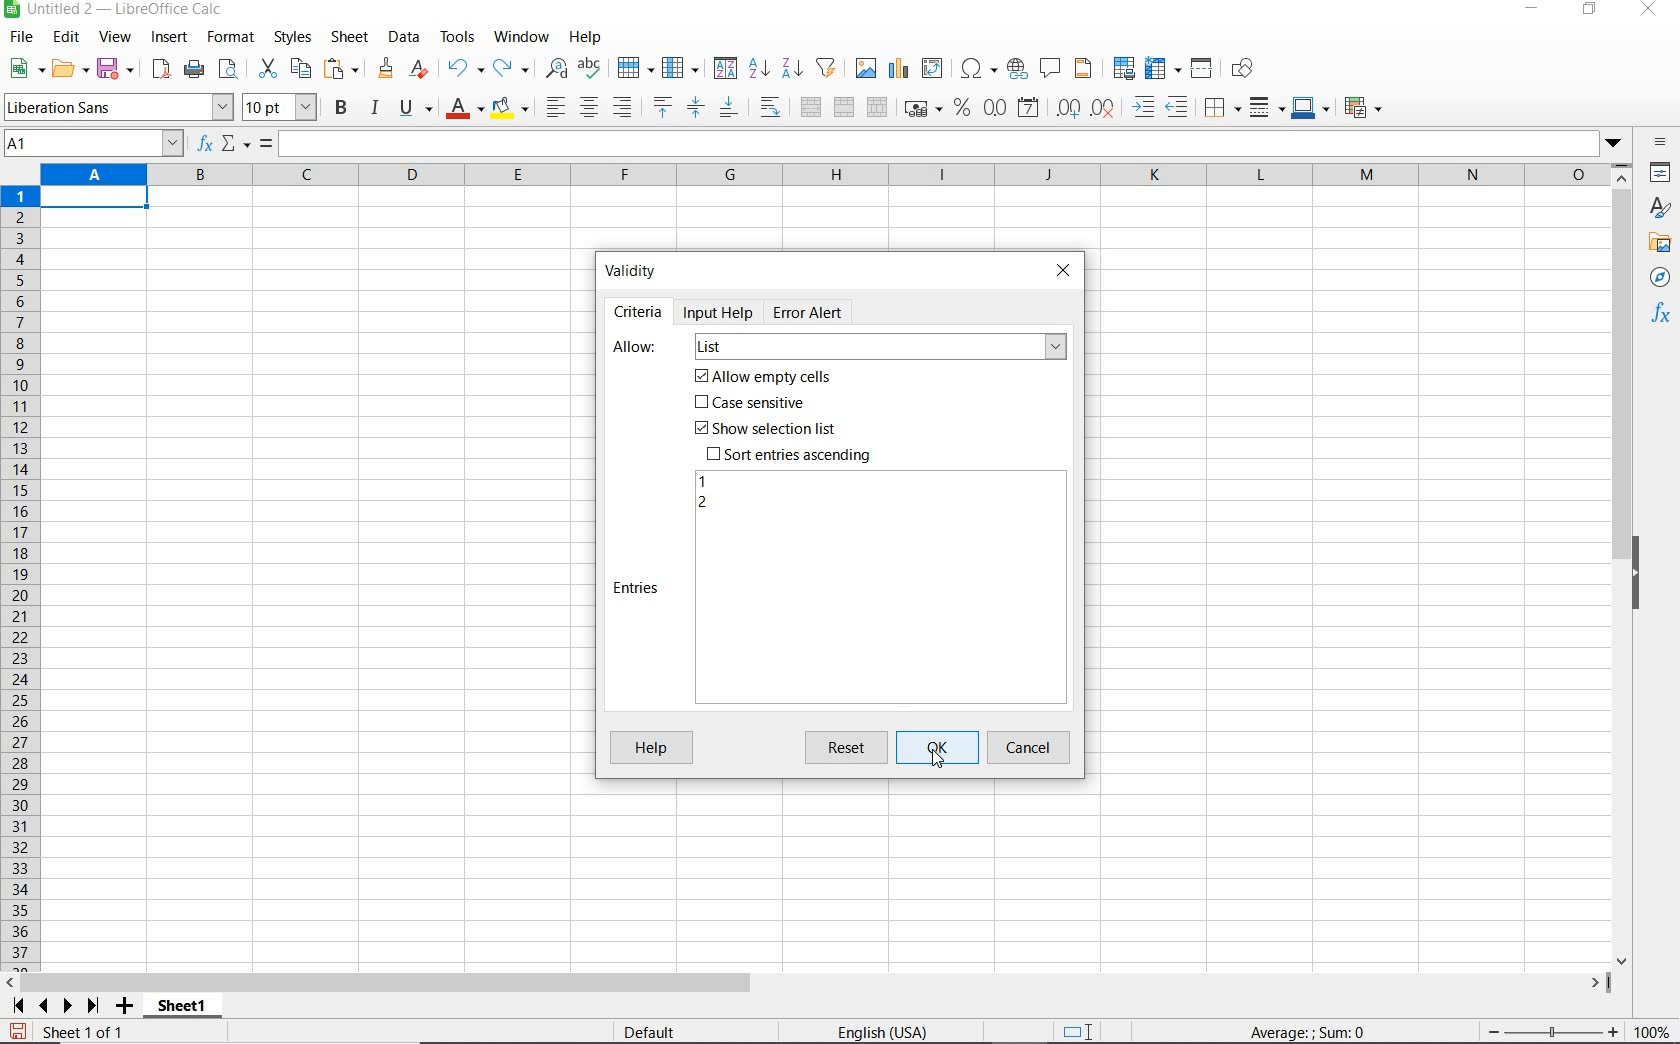 Image resolution: width=1680 pixels, height=1044 pixels. I want to click on default, so click(653, 1033).